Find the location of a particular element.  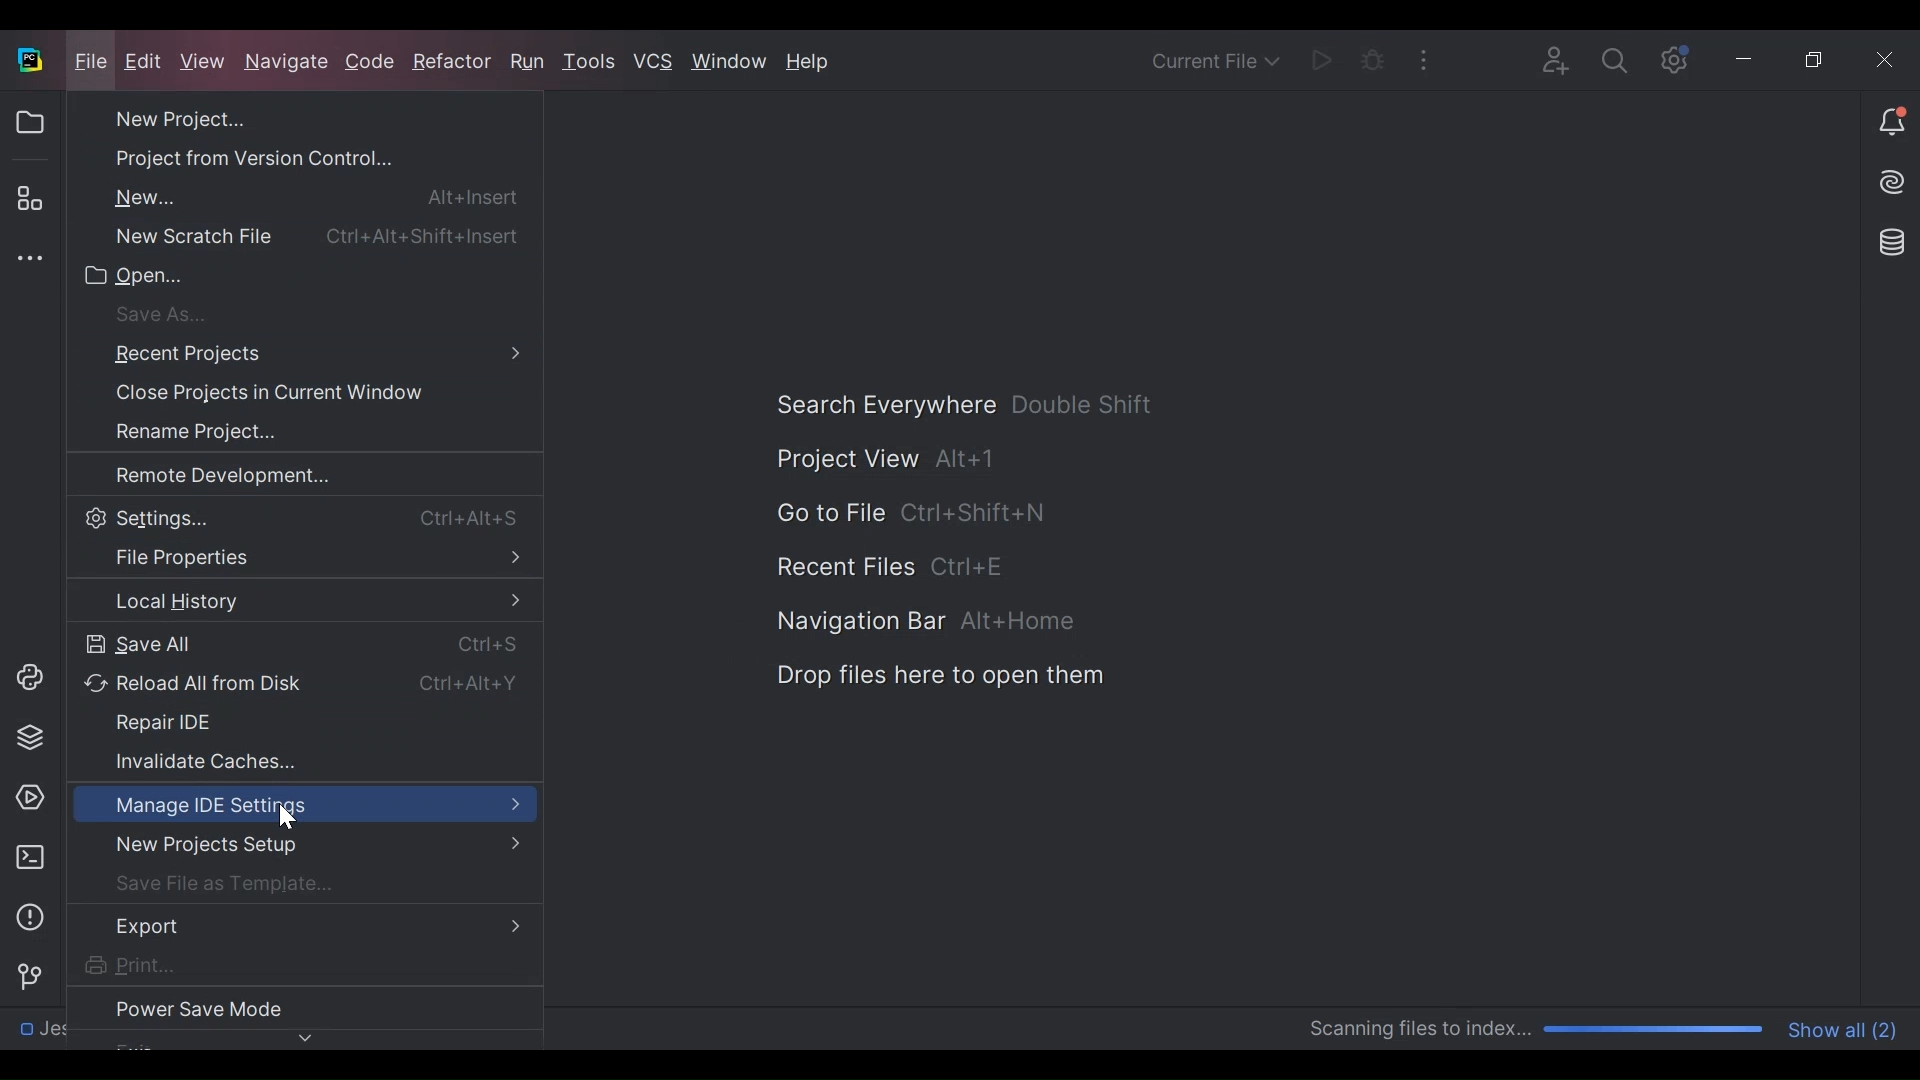

Open is located at coordinates (277, 275).